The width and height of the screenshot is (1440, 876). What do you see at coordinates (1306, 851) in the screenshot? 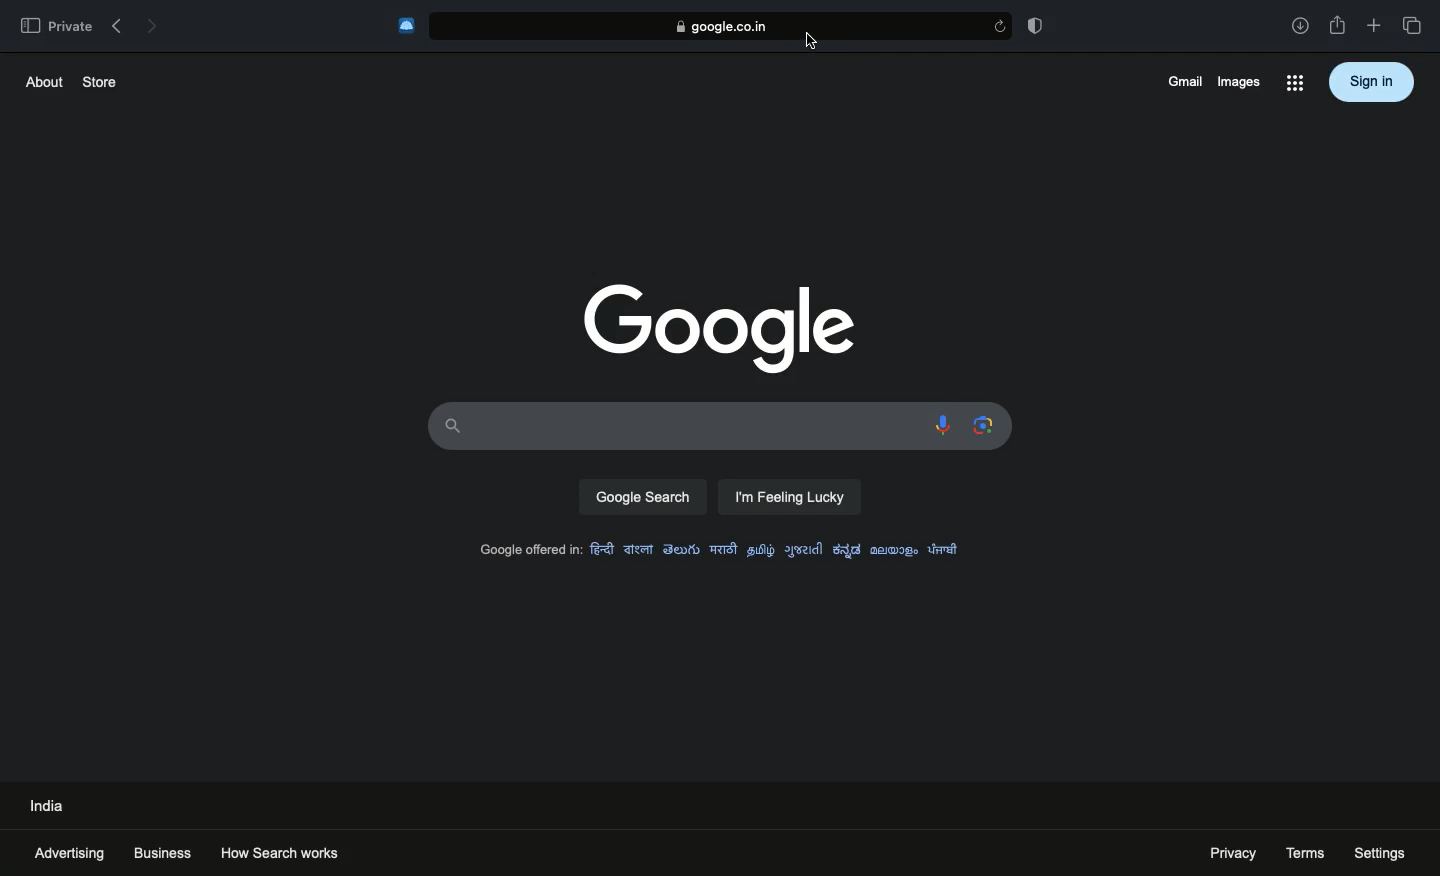
I see `terms` at bounding box center [1306, 851].